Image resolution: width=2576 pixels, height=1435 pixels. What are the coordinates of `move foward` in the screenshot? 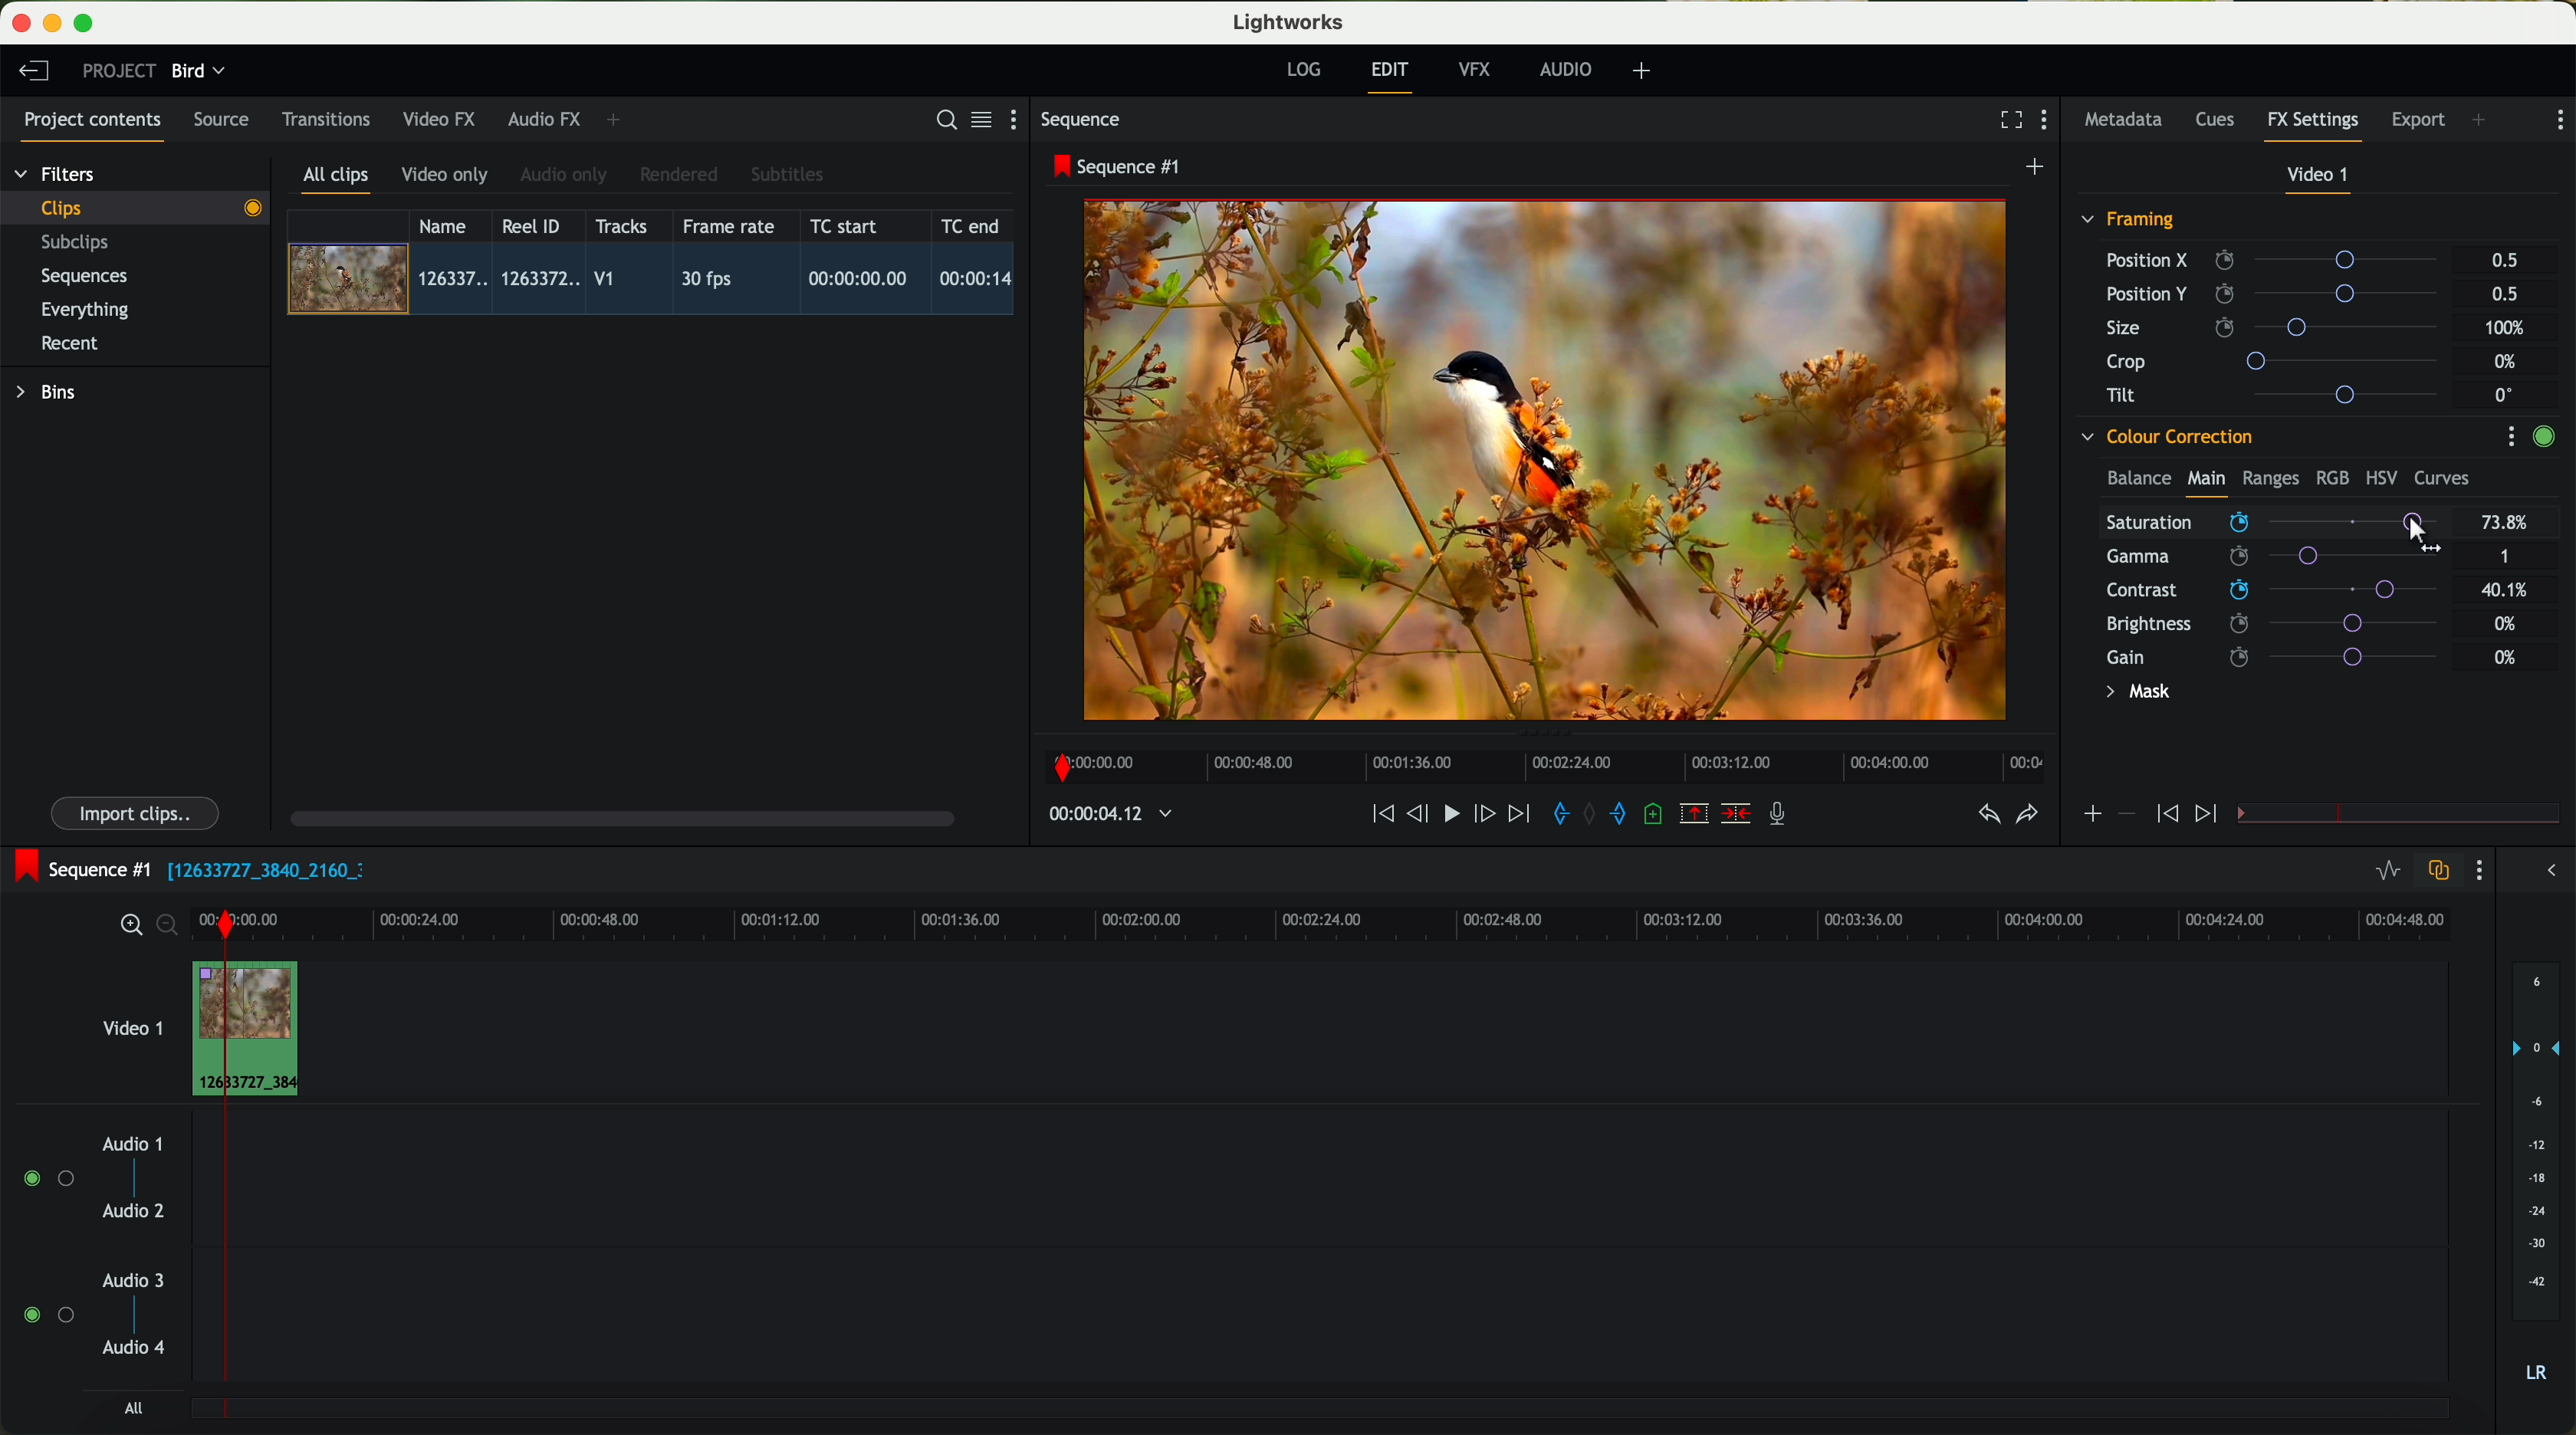 It's located at (1518, 814).